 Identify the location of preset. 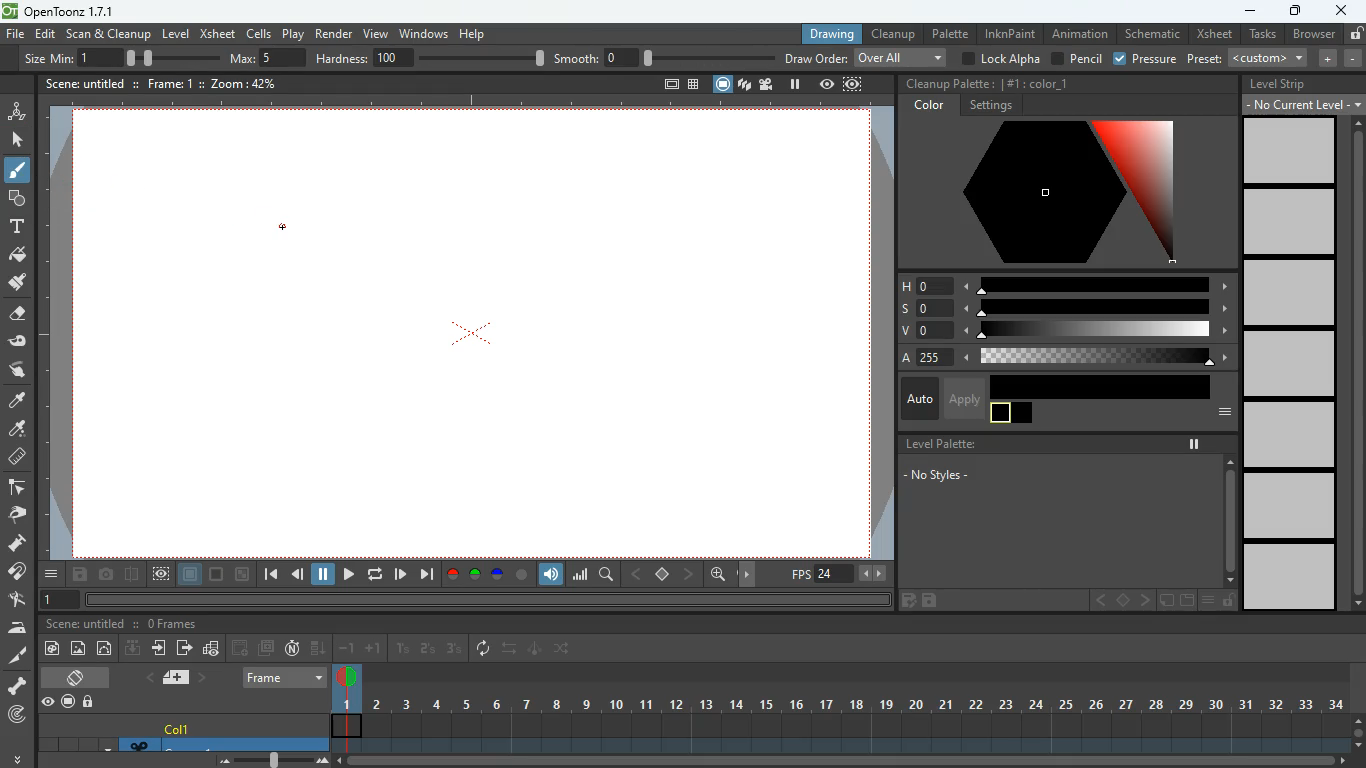
(1249, 58).